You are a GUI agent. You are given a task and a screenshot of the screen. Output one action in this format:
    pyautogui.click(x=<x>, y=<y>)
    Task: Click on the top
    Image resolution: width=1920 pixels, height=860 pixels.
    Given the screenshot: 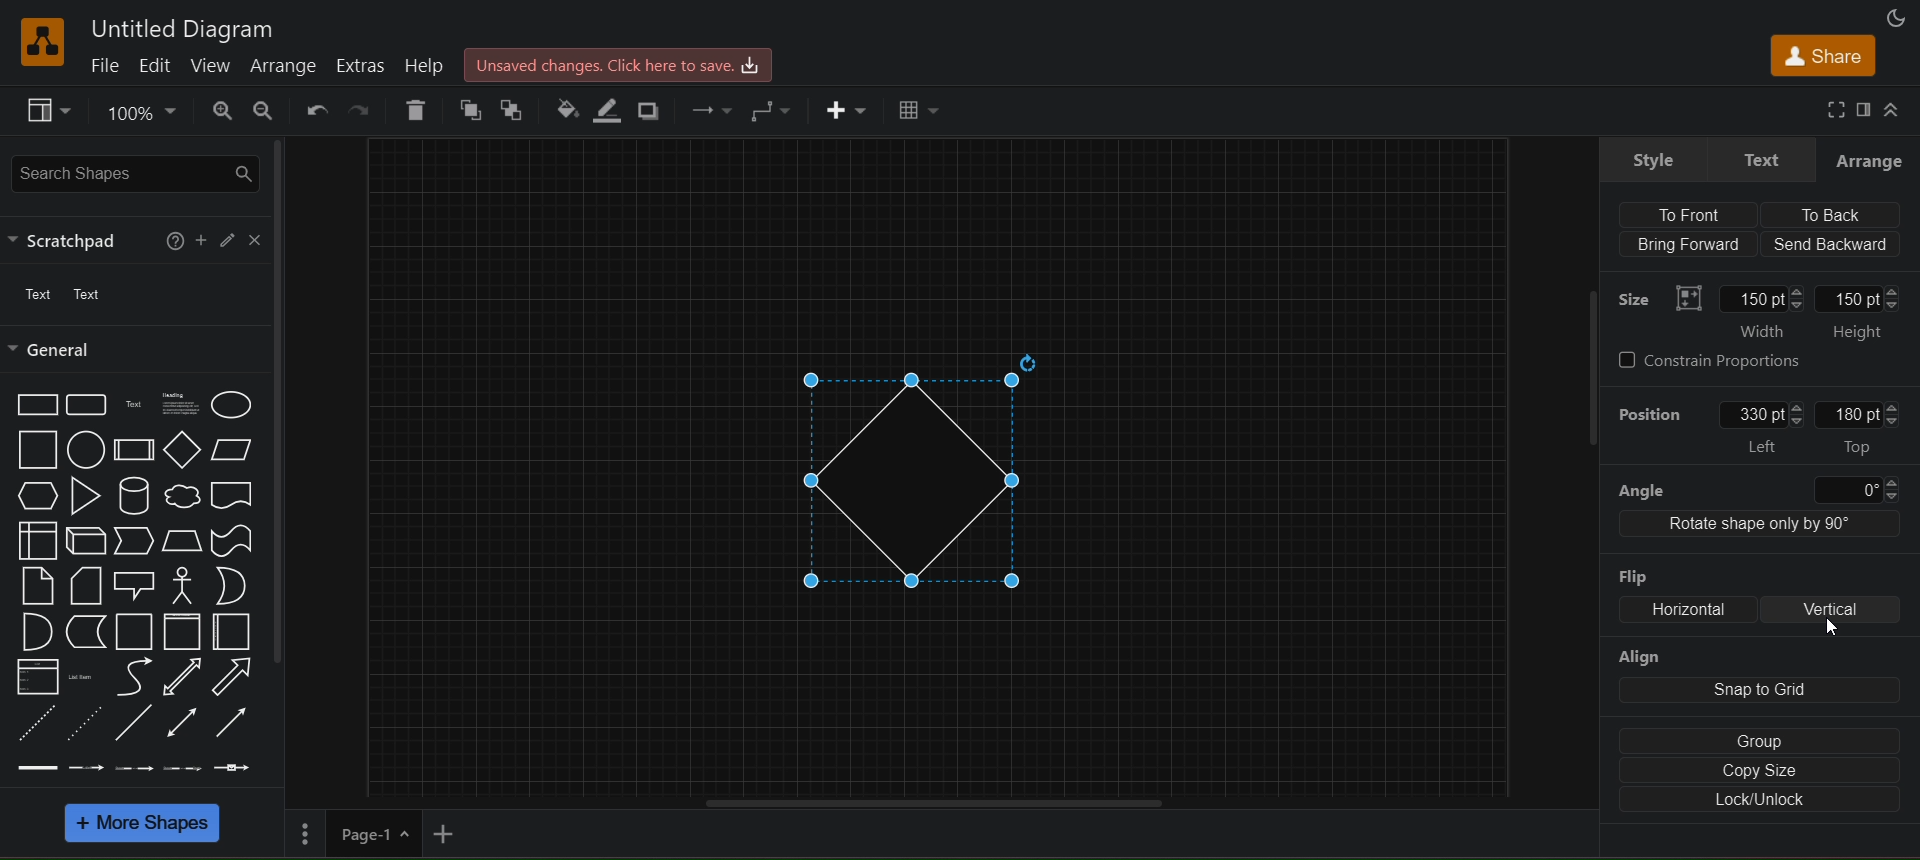 What is the action you would take?
    pyautogui.click(x=1852, y=427)
    